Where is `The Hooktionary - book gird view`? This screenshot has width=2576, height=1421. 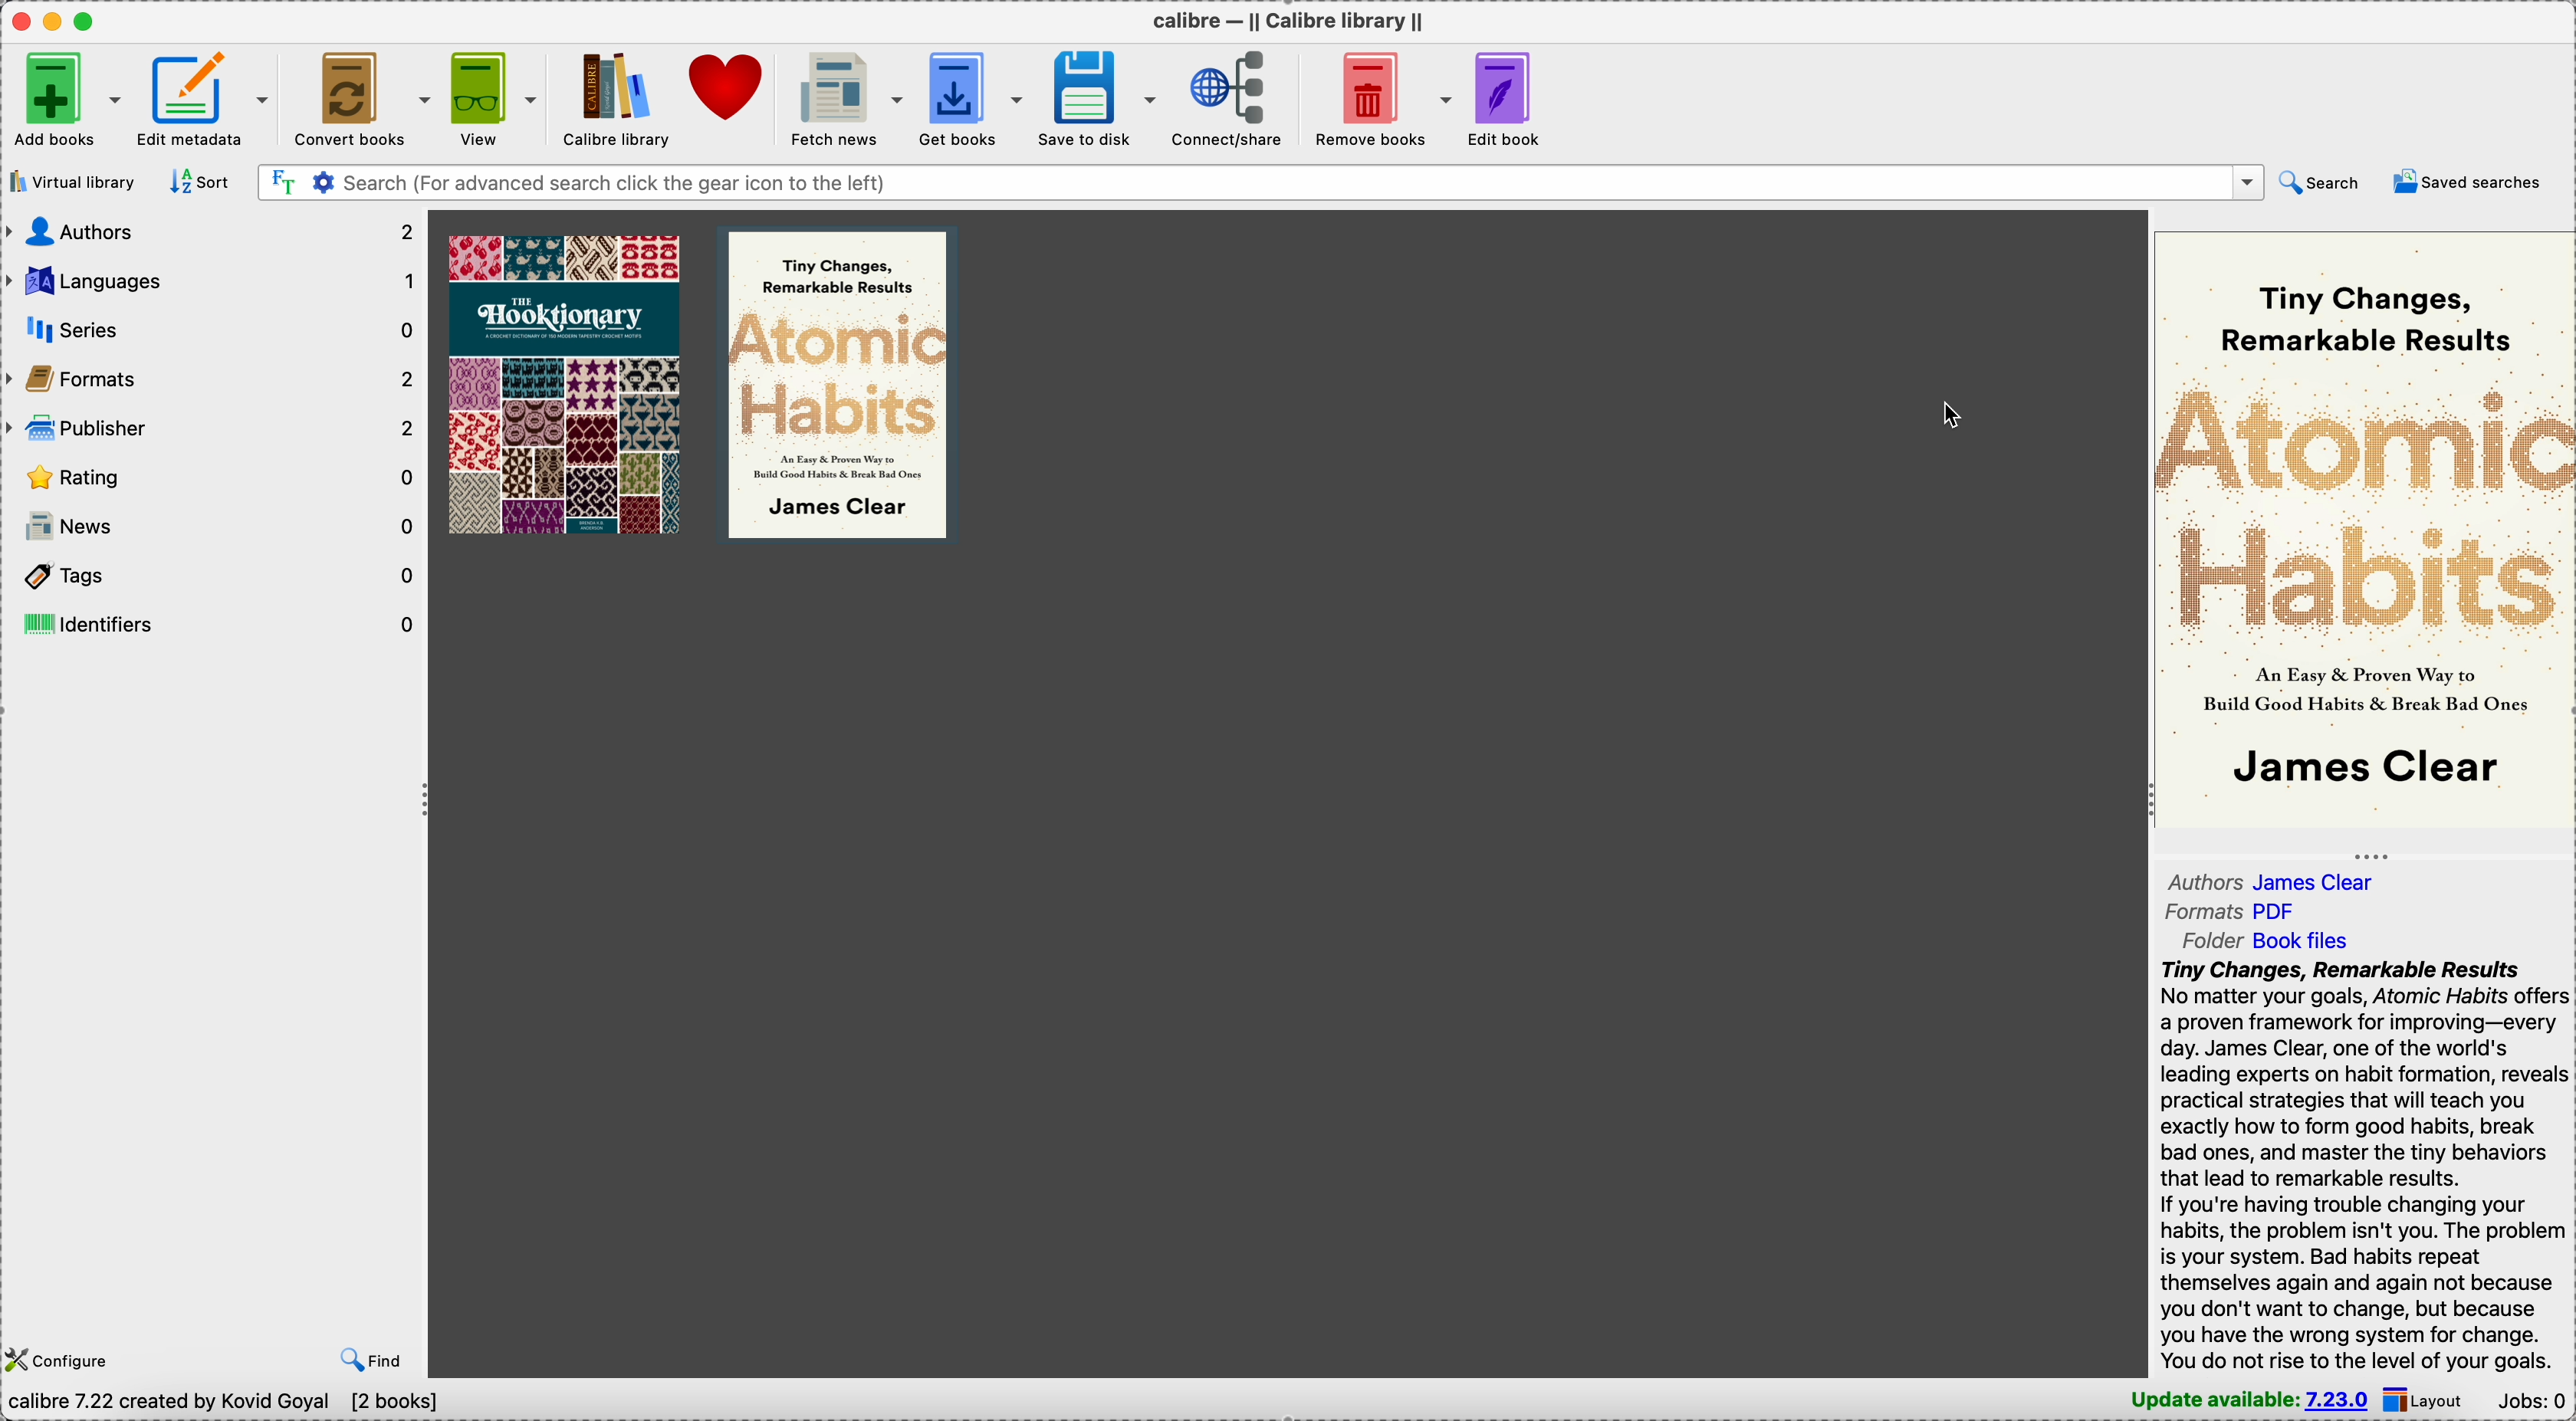 The Hooktionary - book gird view is located at coordinates (559, 383).